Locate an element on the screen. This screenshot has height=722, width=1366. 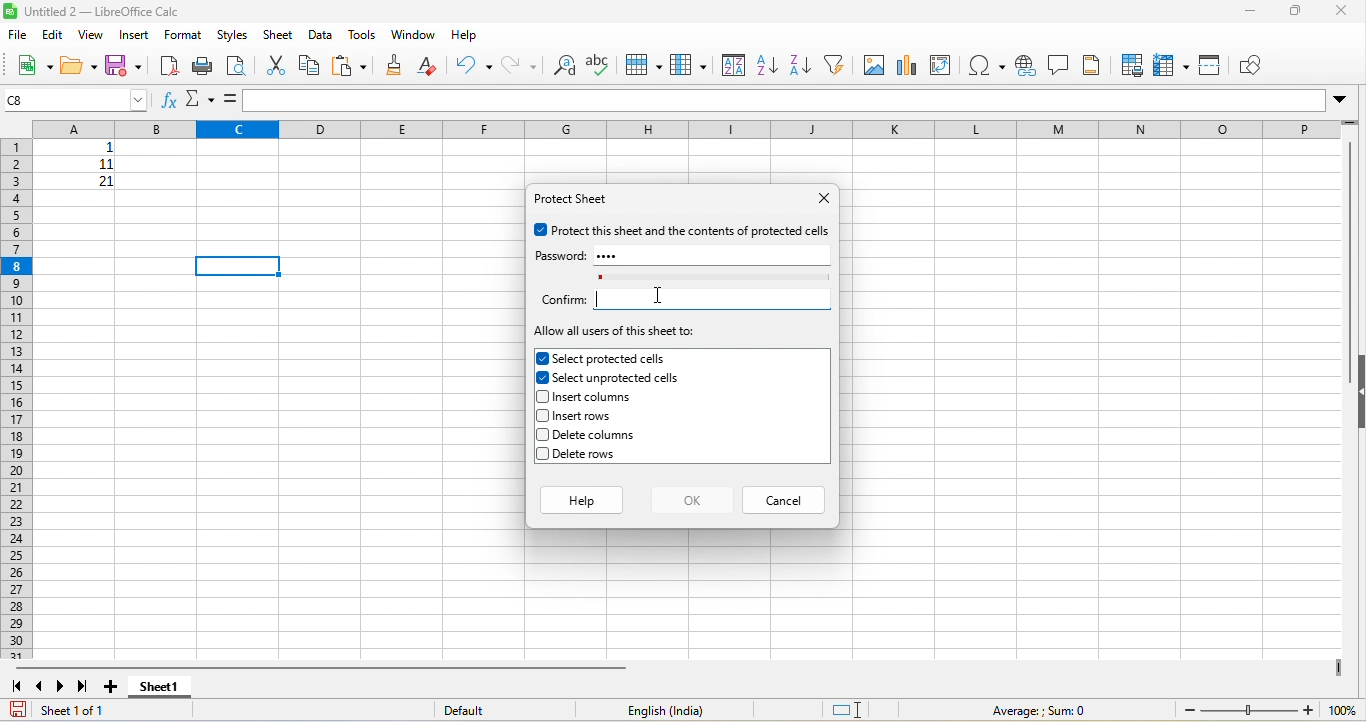
cursor movement is located at coordinates (657, 295).